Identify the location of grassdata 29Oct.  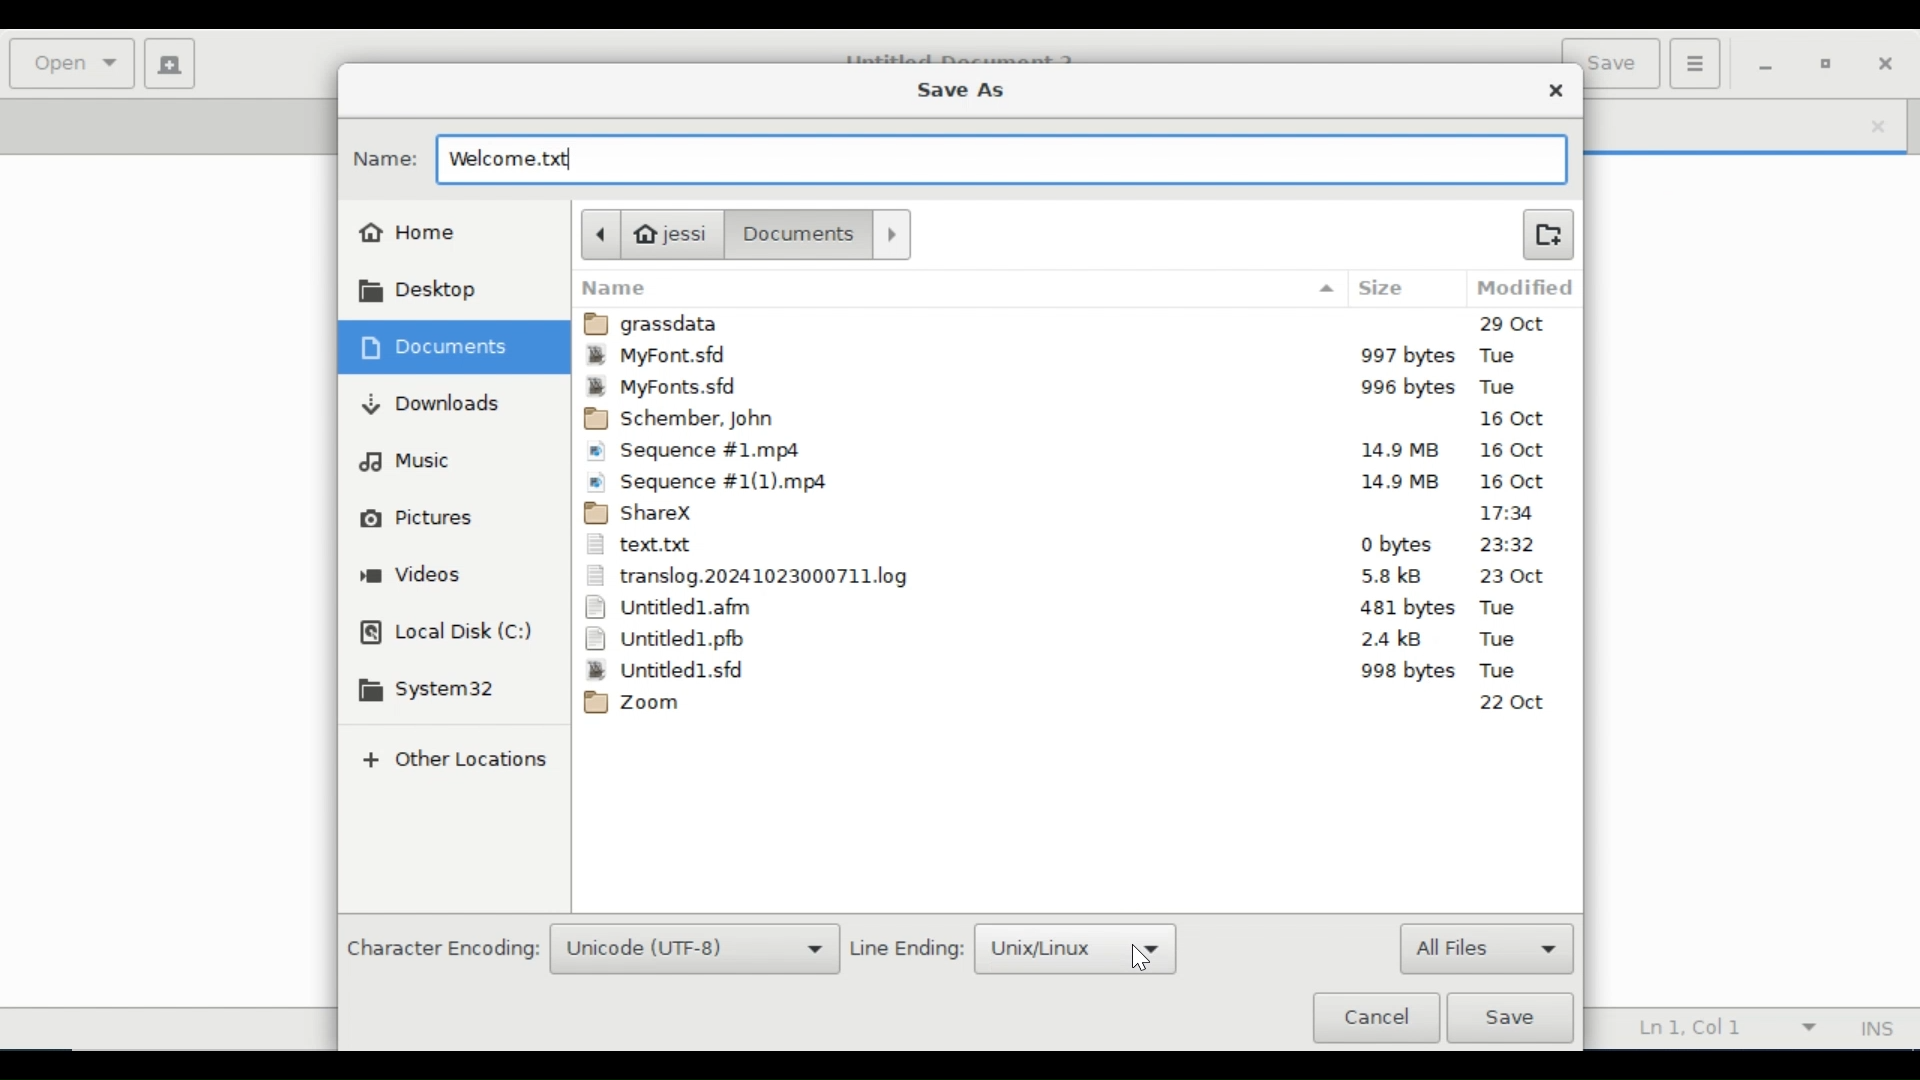
(1077, 324).